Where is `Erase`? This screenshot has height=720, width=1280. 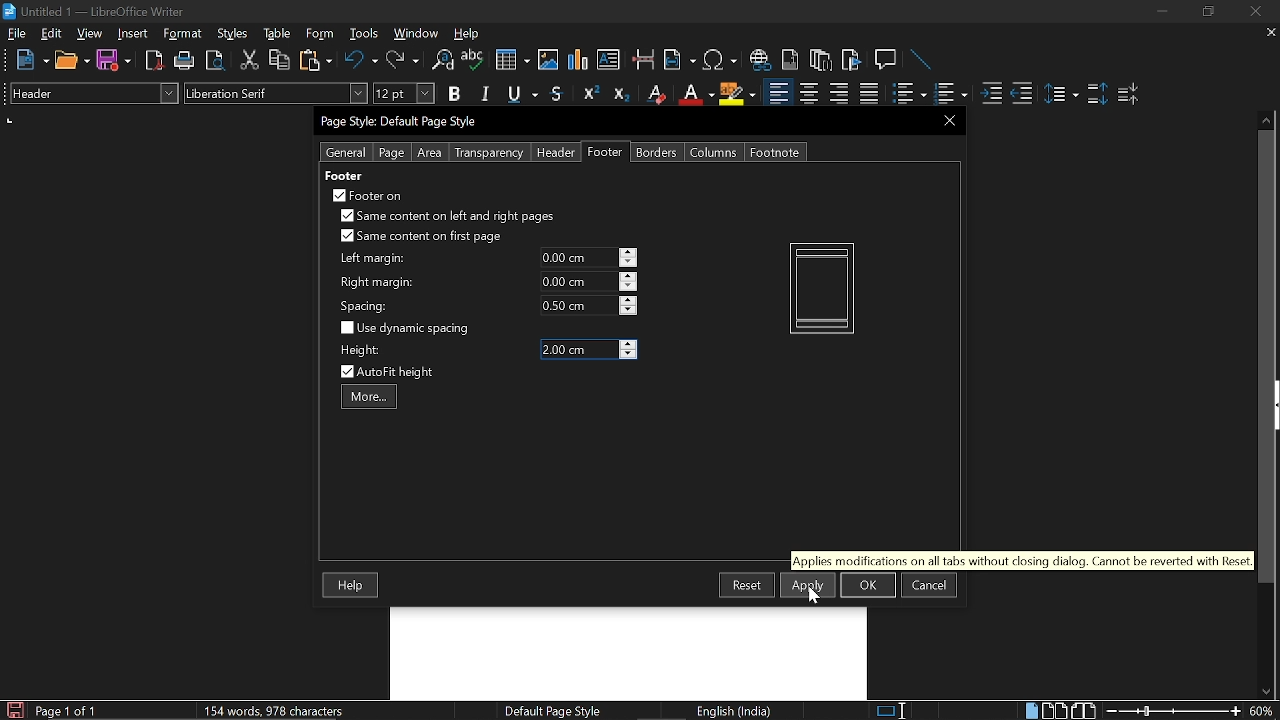
Erase is located at coordinates (655, 94).